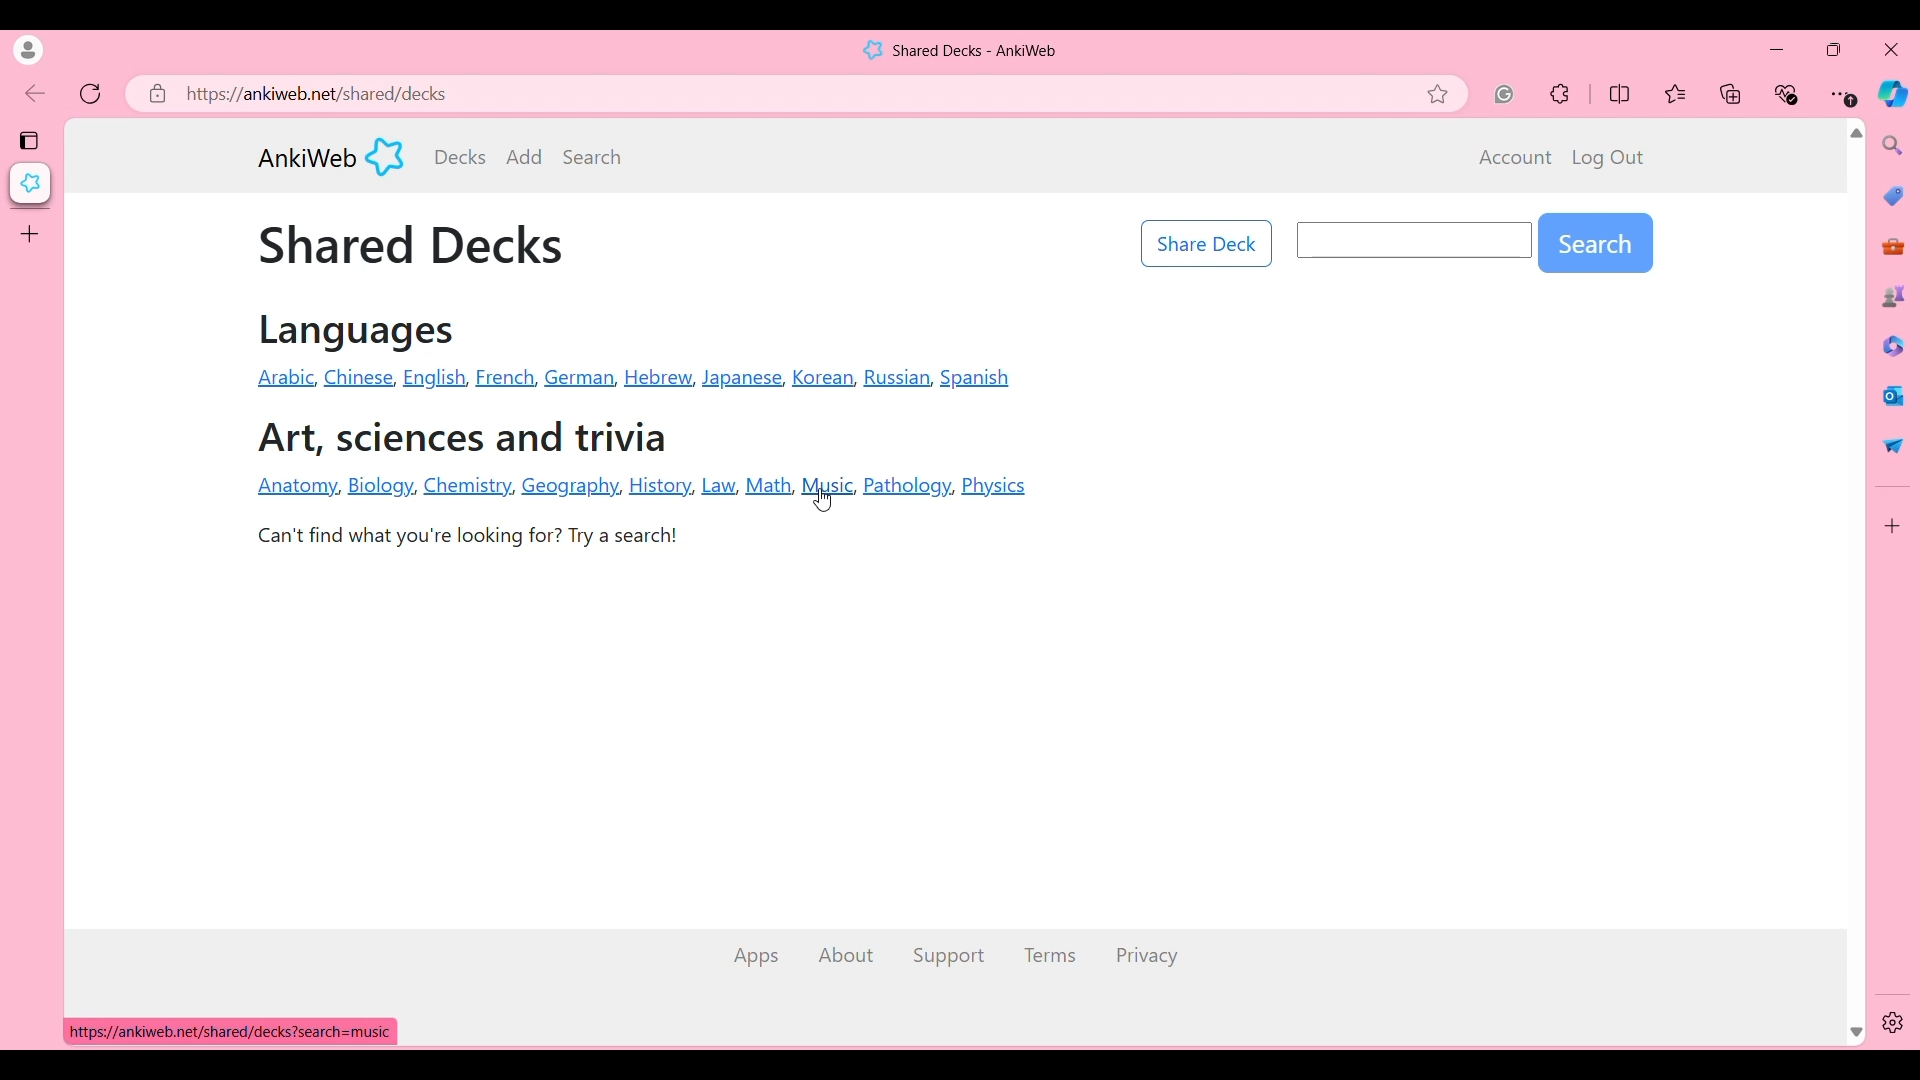 The height and width of the screenshot is (1080, 1920). I want to click on Share Deck, so click(1207, 244).